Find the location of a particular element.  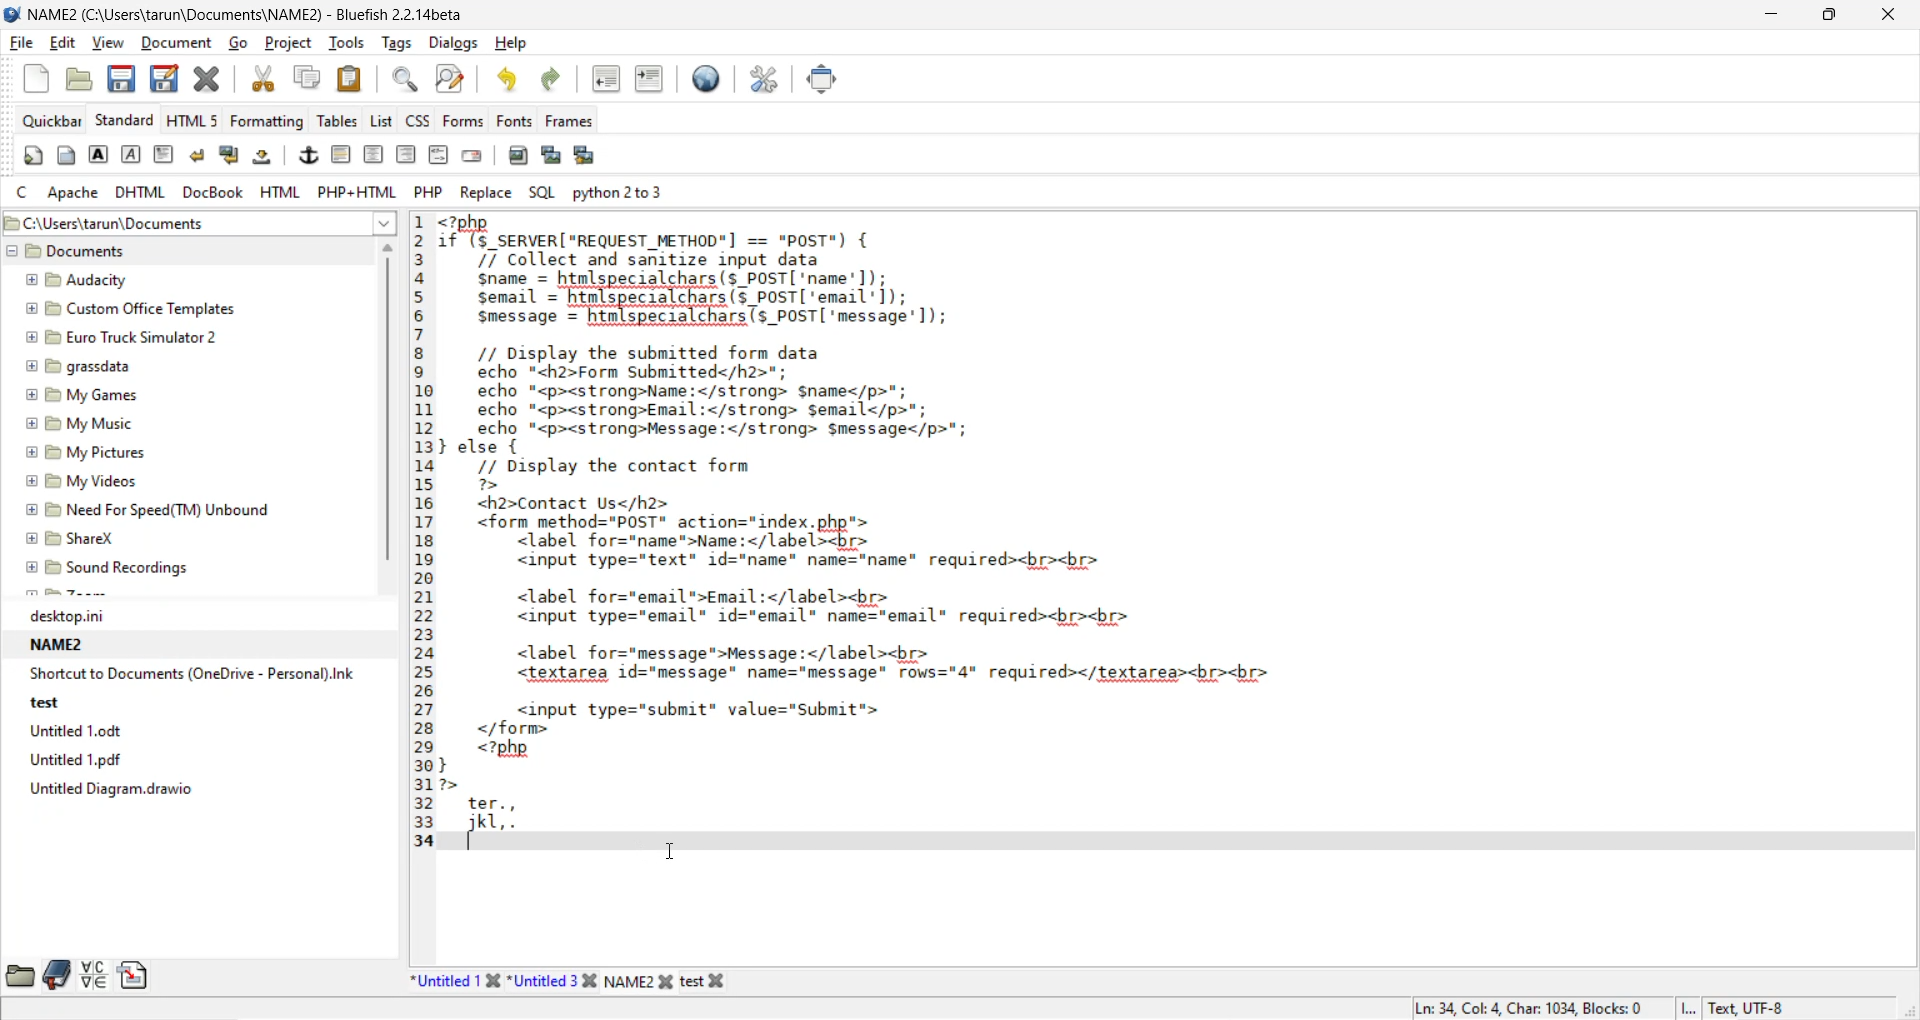

tags is located at coordinates (400, 45).